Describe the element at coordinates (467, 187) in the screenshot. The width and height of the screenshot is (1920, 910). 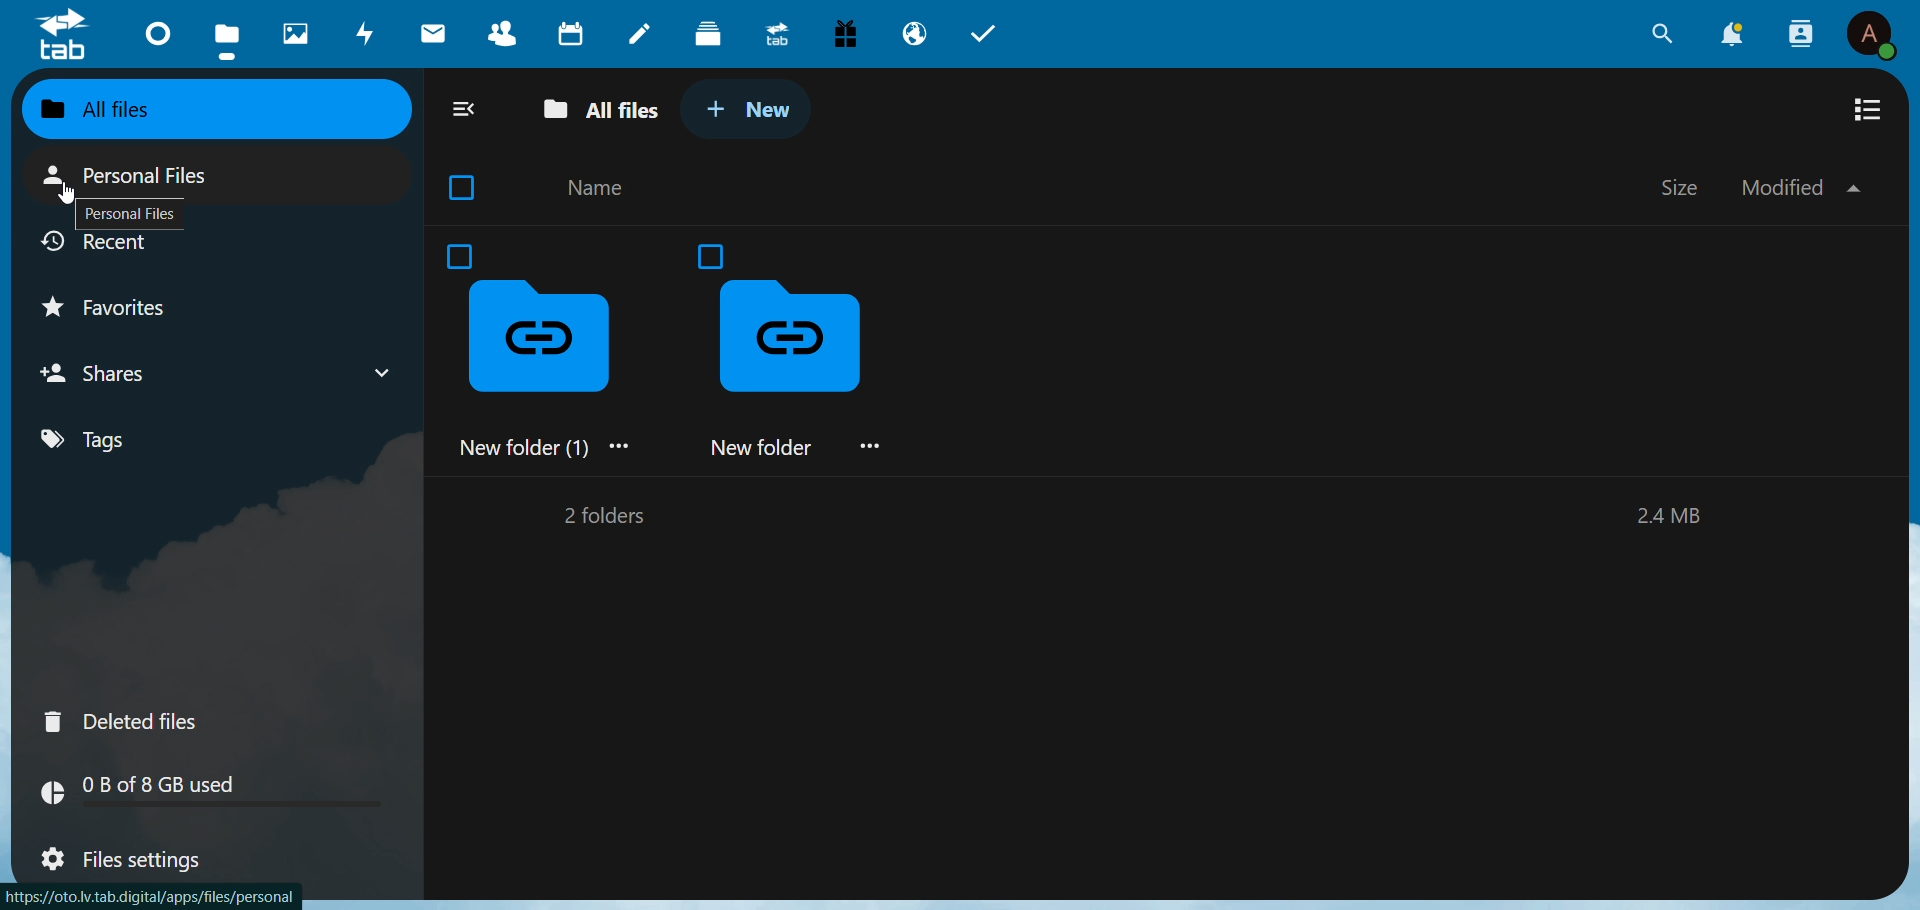
I see `select` at that location.